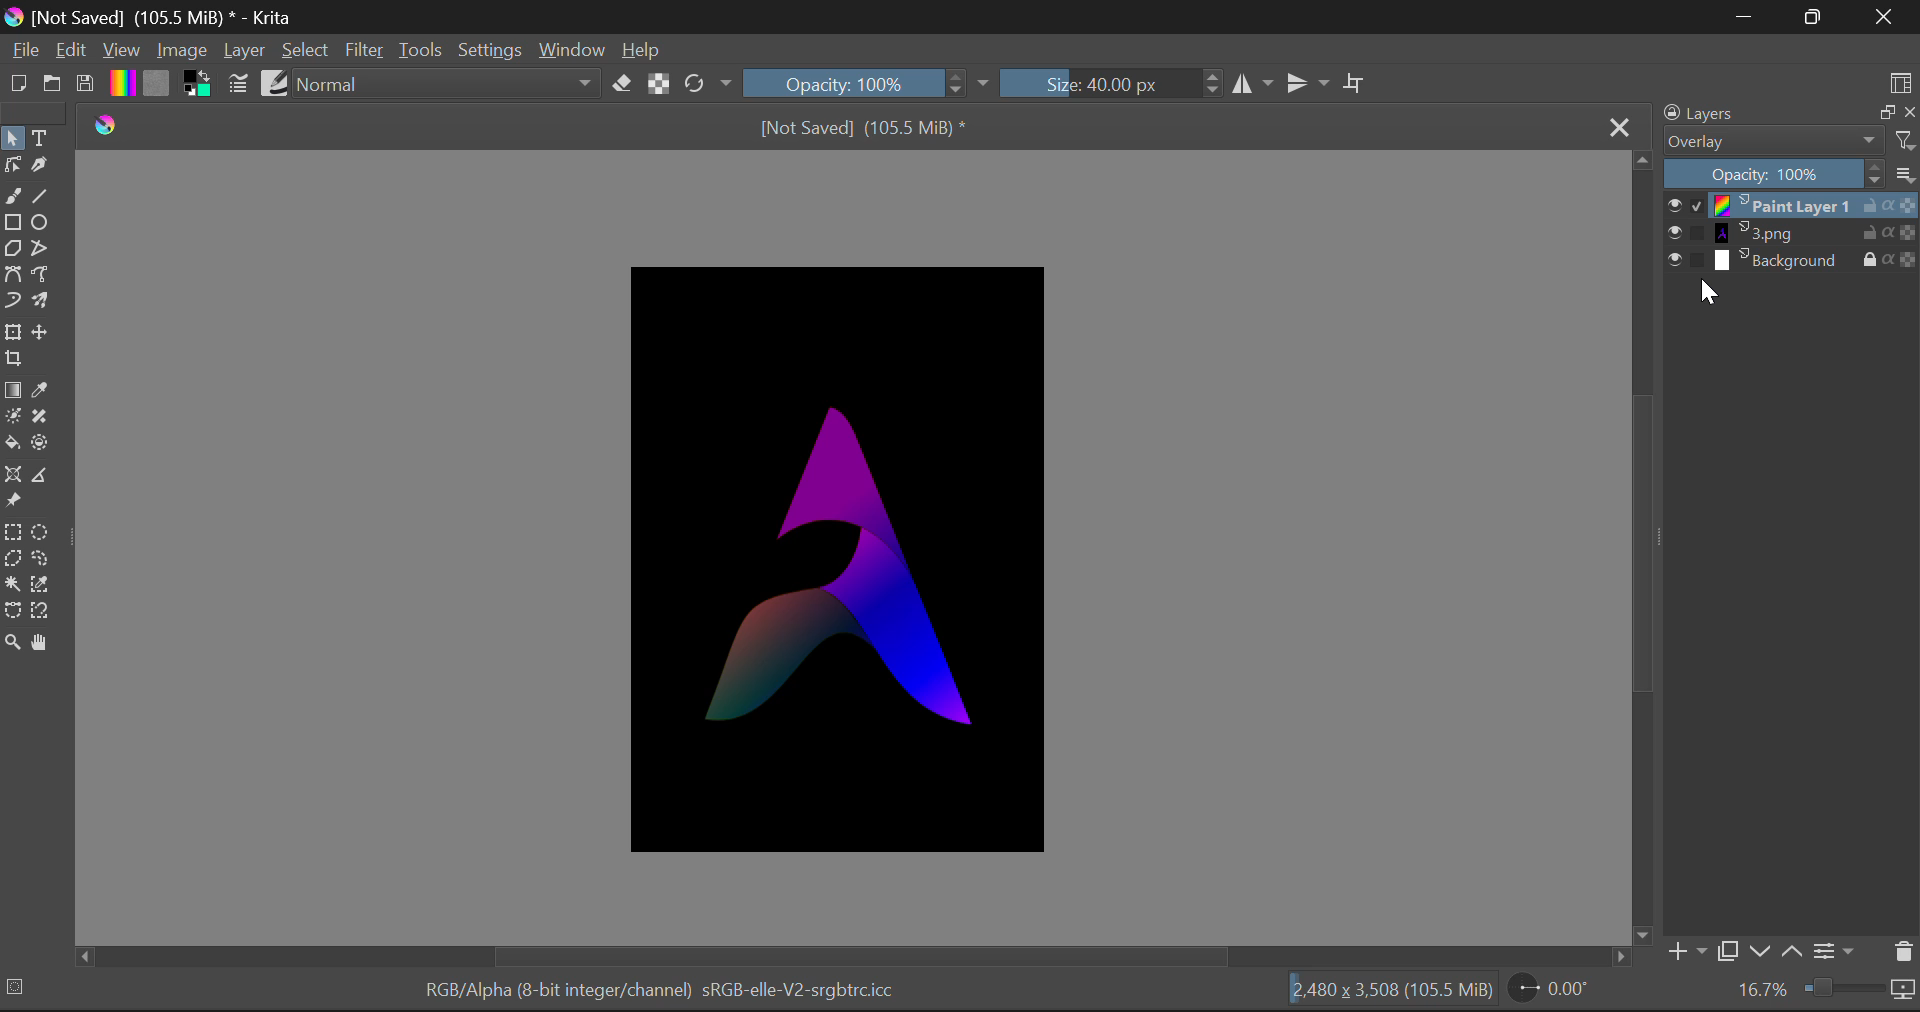 The height and width of the screenshot is (1012, 1920). What do you see at coordinates (19, 85) in the screenshot?
I see `New` at bounding box center [19, 85].